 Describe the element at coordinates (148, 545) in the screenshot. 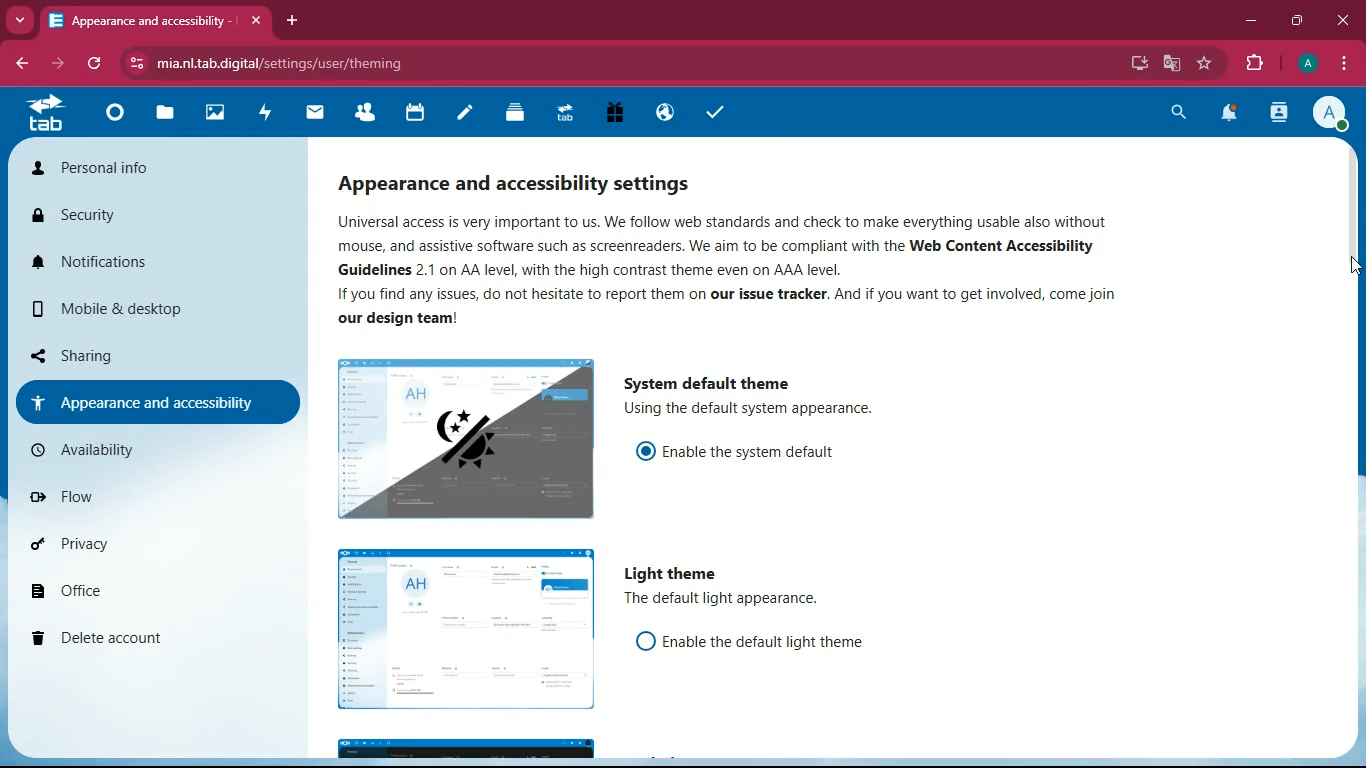

I see `privacy` at that location.